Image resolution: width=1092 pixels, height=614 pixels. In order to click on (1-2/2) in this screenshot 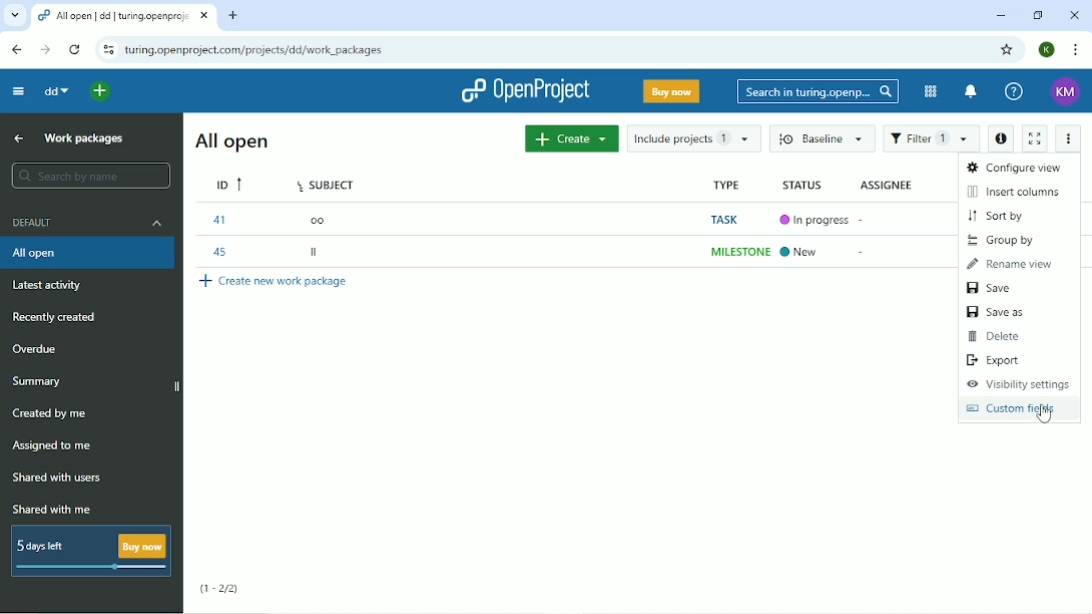, I will do `click(223, 587)`.